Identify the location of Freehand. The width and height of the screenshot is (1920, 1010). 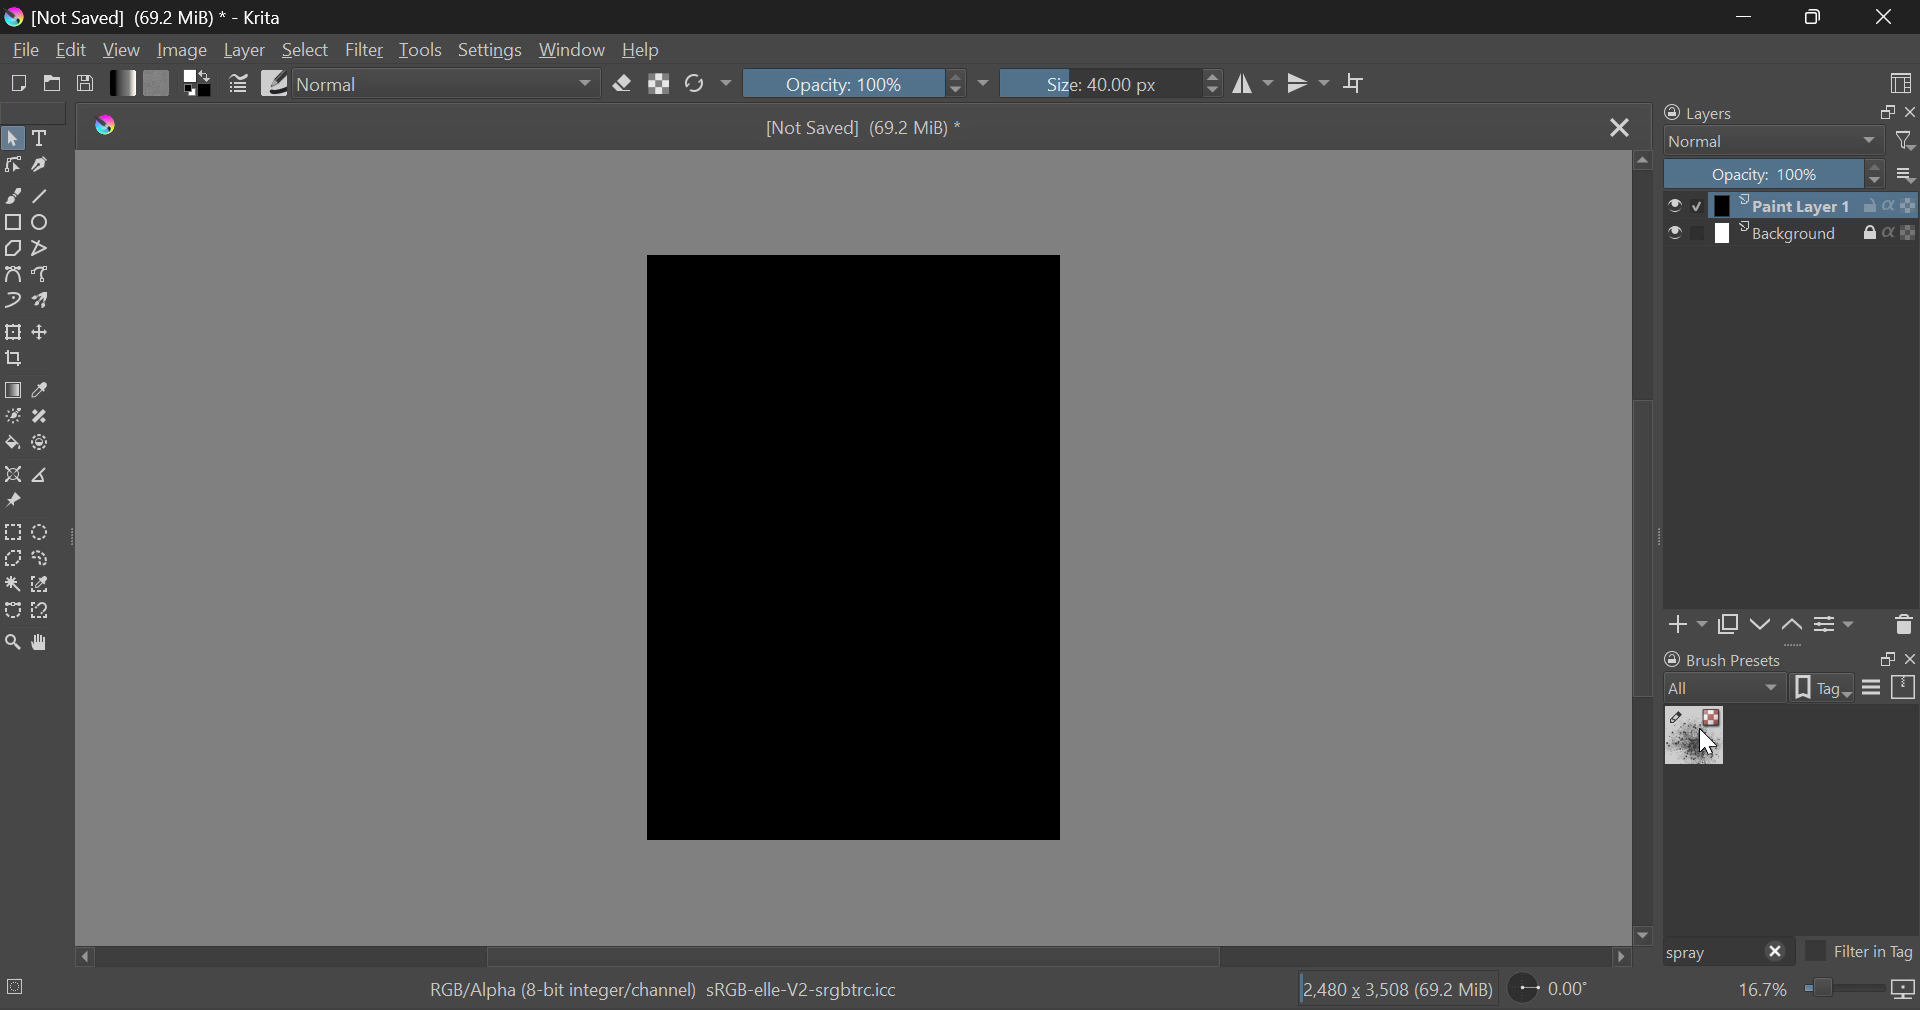
(13, 198).